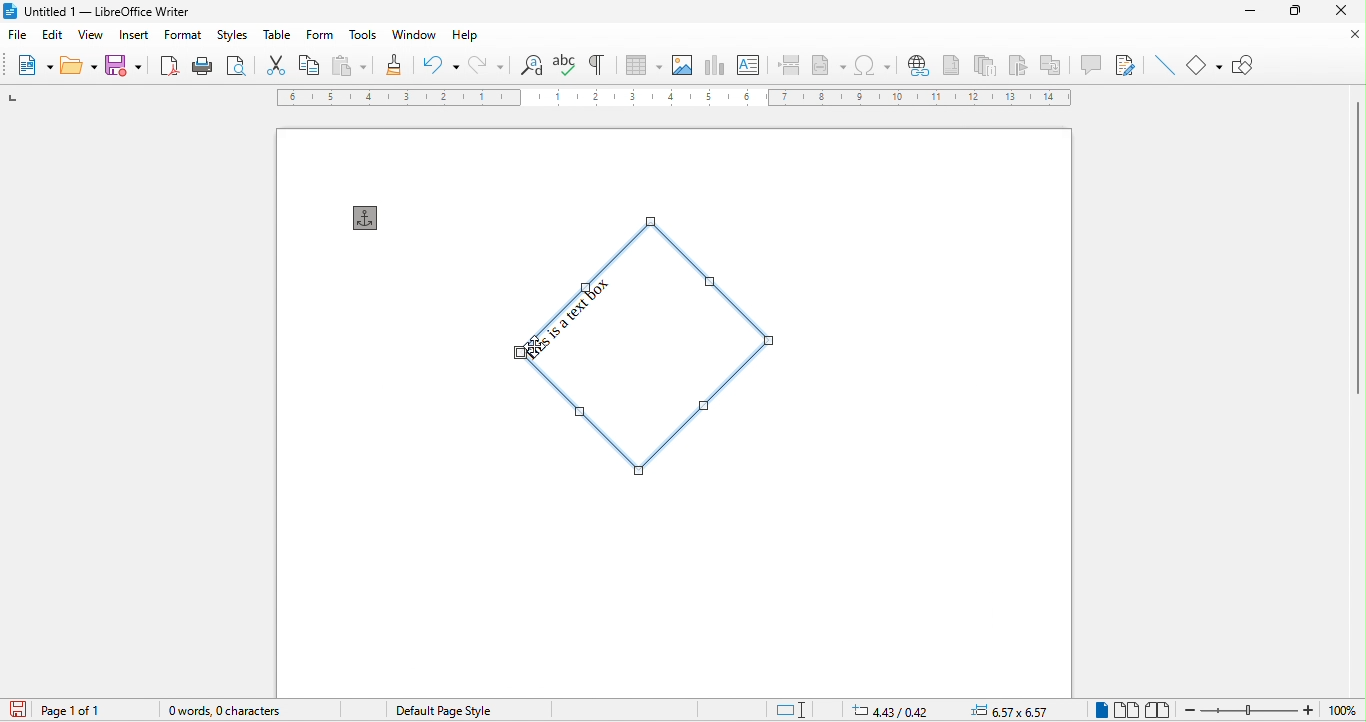  Describe the element at coordinates (1095, 711) in the screenshot. I see `single page view` at that location.